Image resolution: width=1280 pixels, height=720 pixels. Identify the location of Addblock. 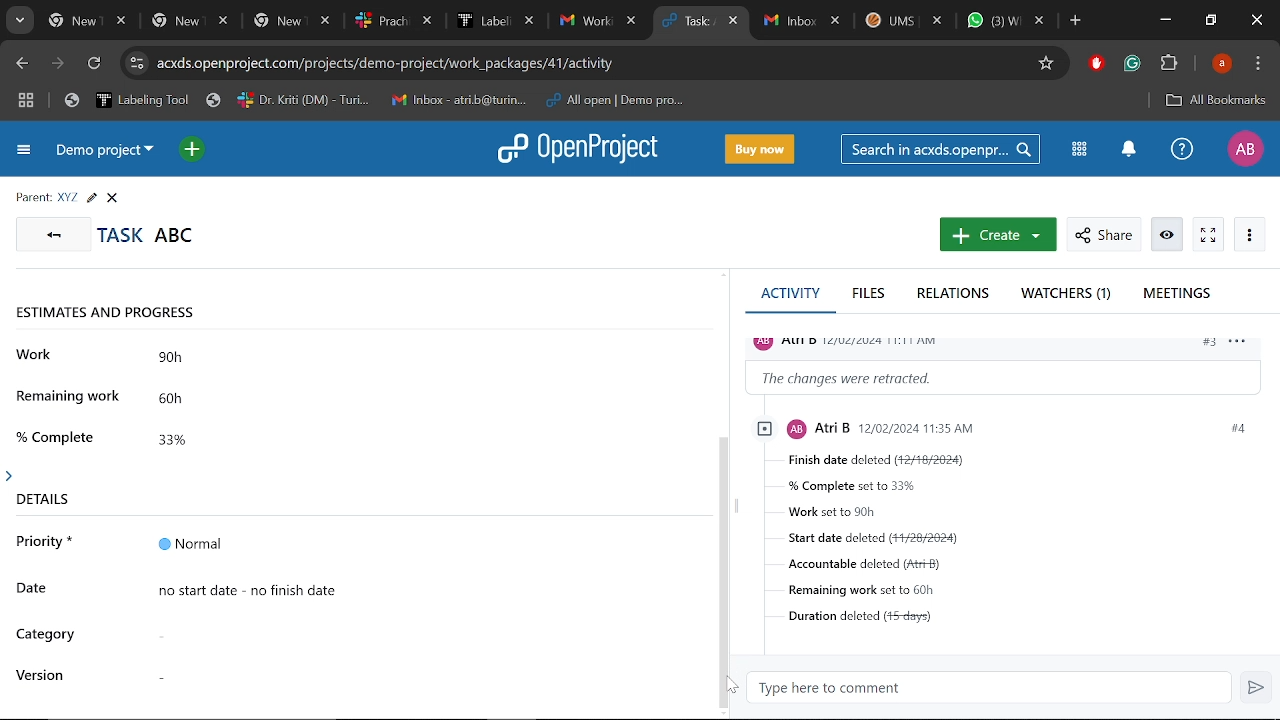
(1096, 63).